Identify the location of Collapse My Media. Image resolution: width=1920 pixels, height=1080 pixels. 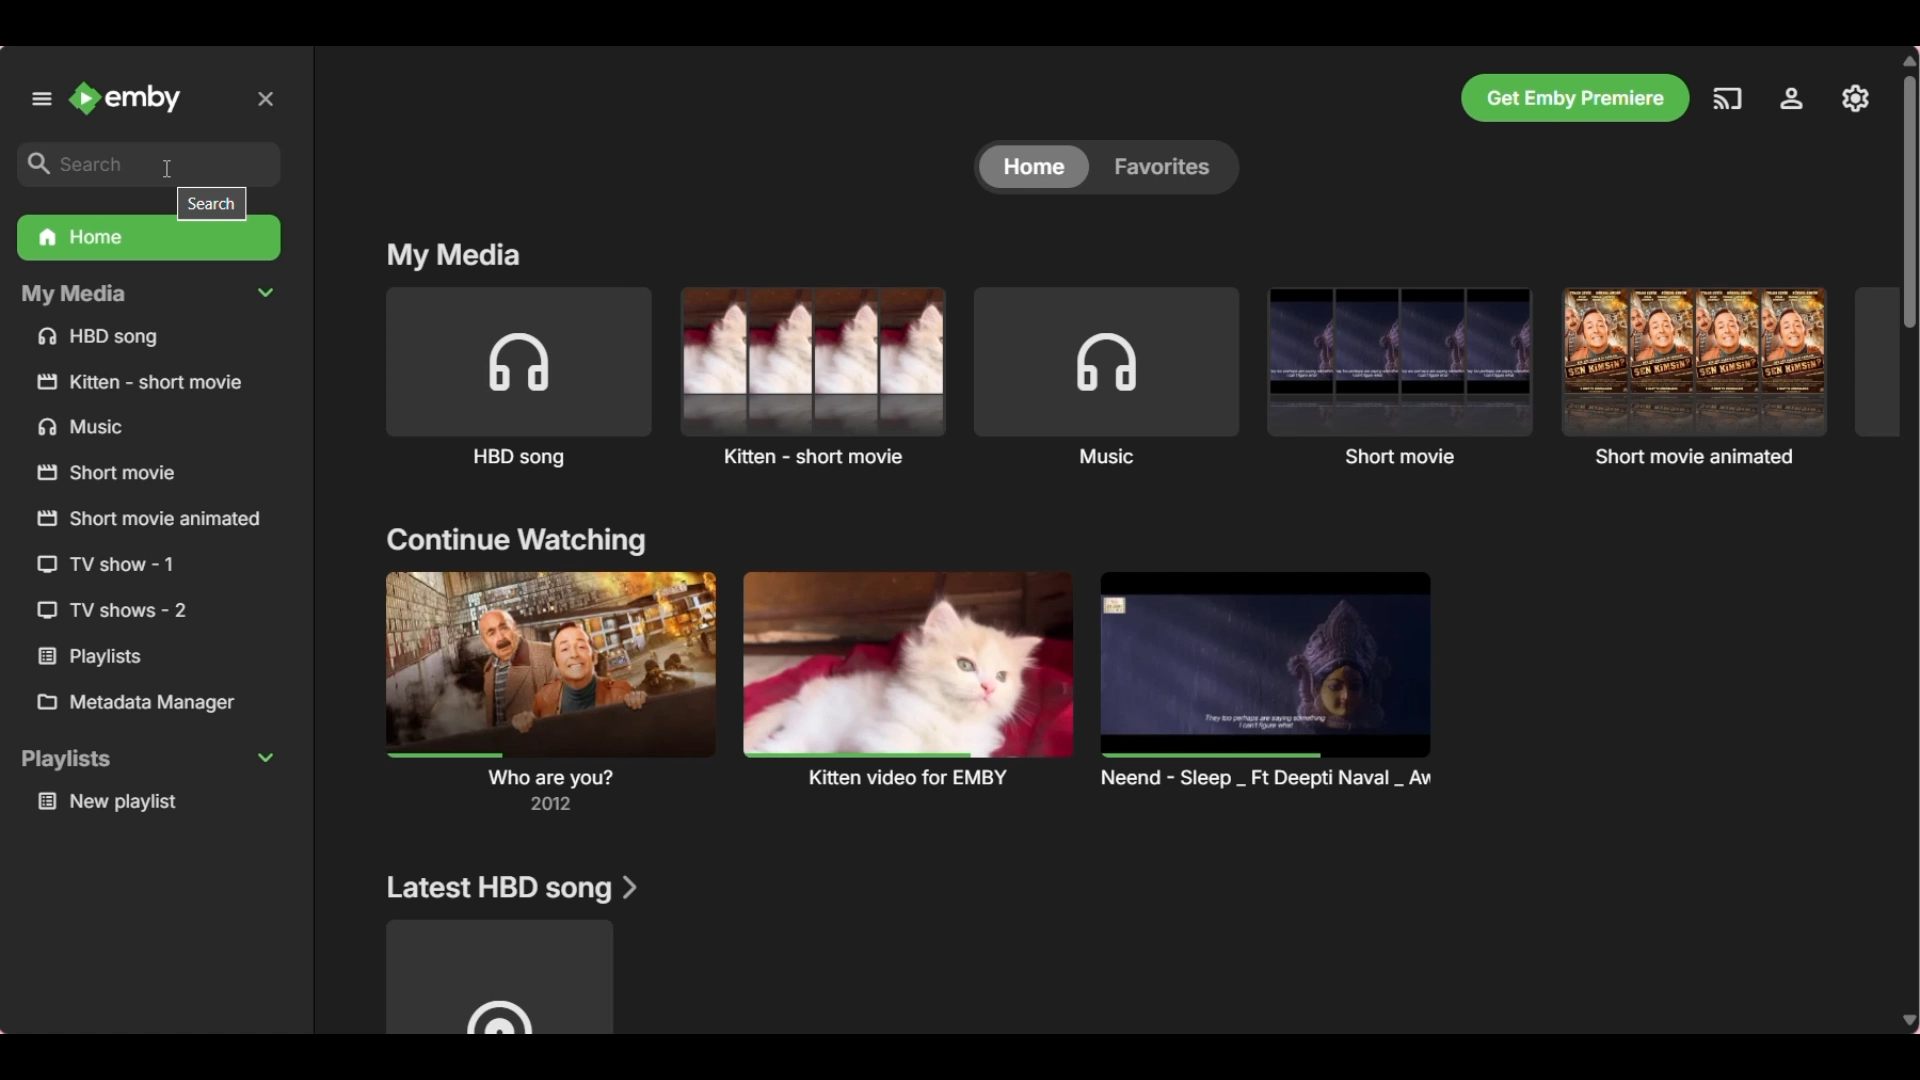
(149, 295).